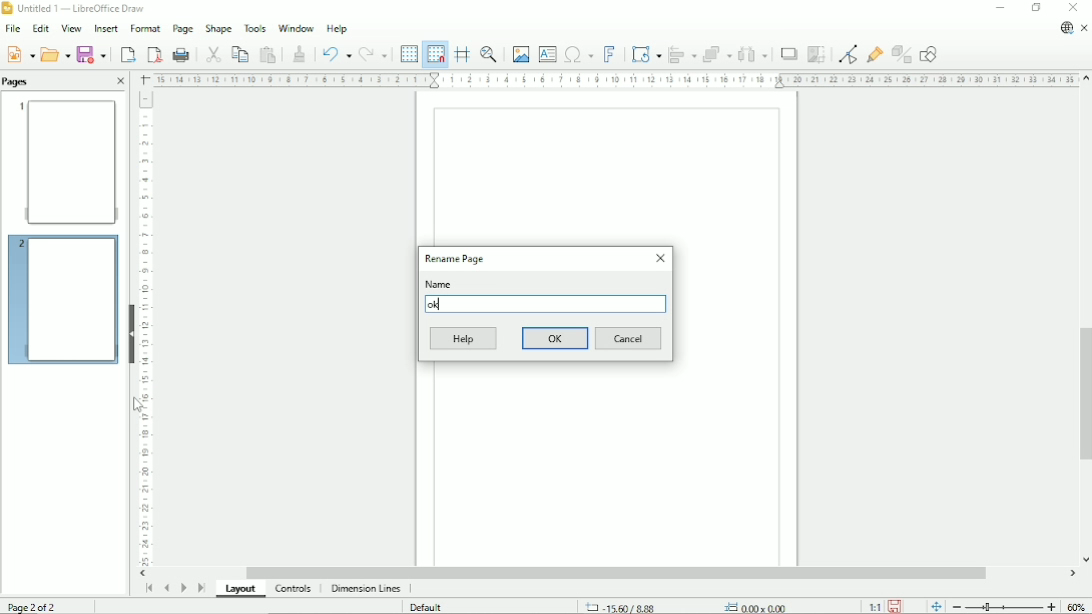 The width and height of the screenshot is (1092, 614). Describe the element at coordinates (615, 573) in the screenshot. I see `Horizontal scrollbar` at that location.